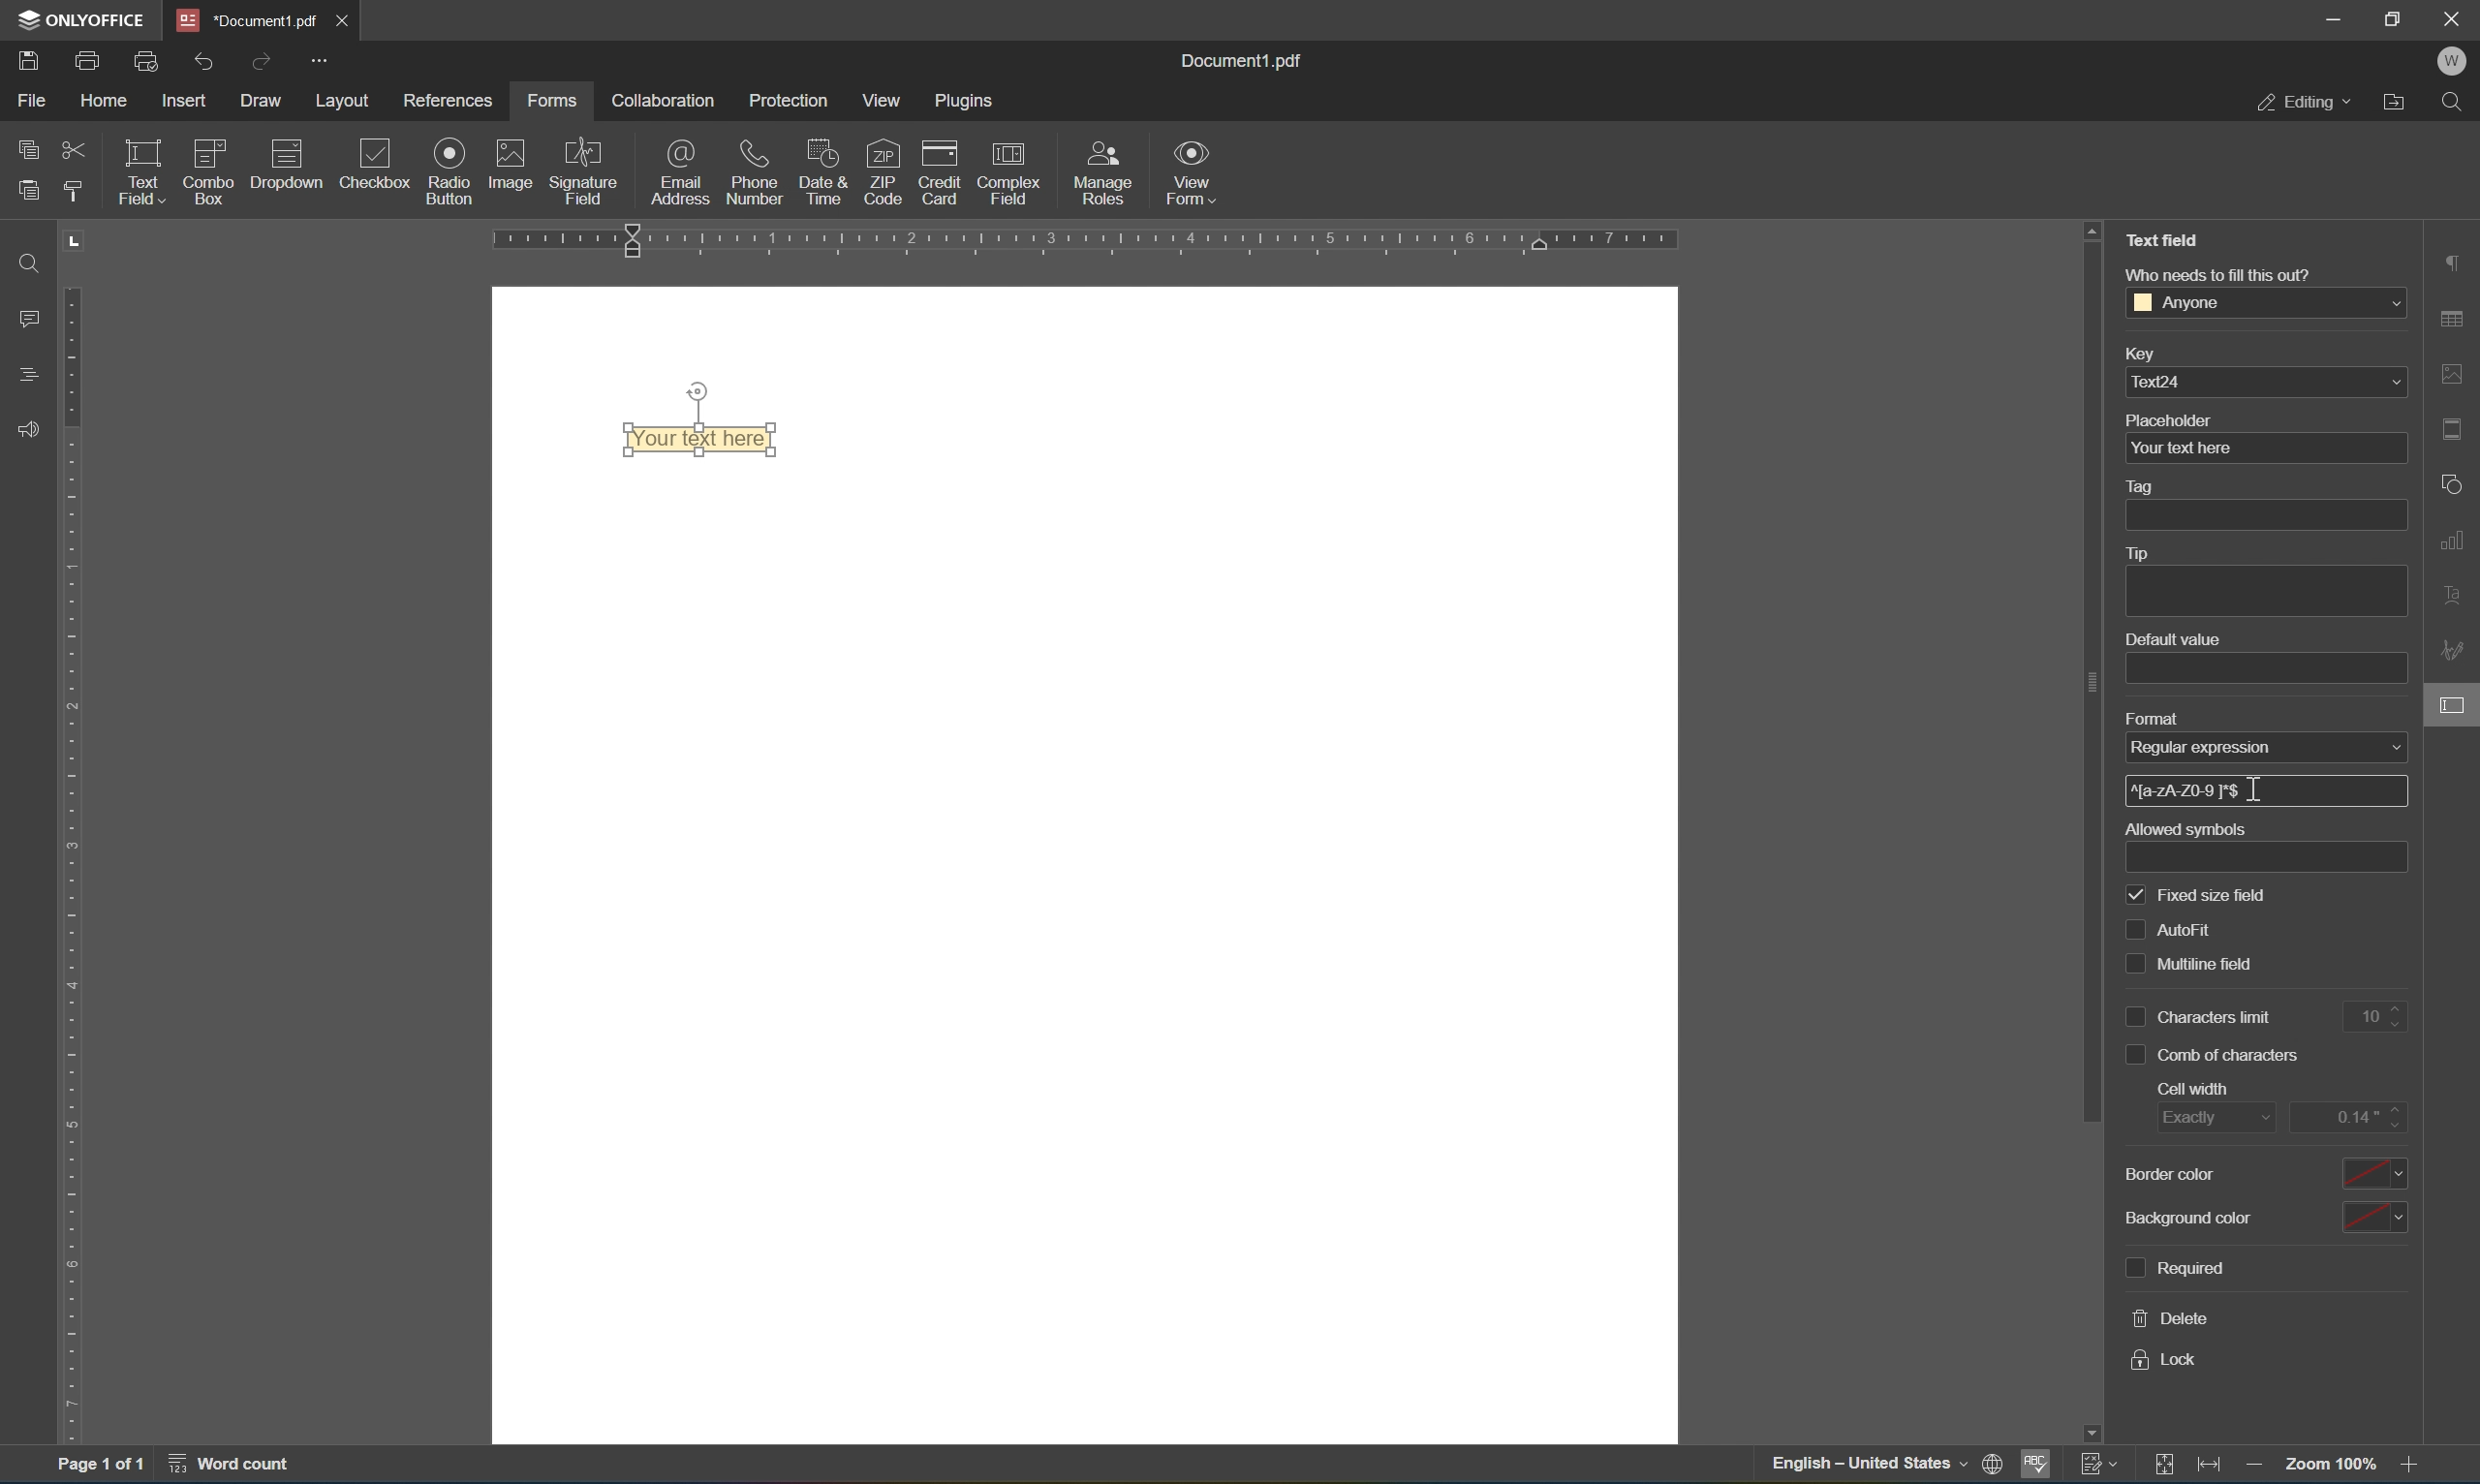 Image resolution: width=2480 pixels, height=1484 pixels. Describe the element at coordinates (2400, 100) in the screenshot. I see `open file location` at that location.